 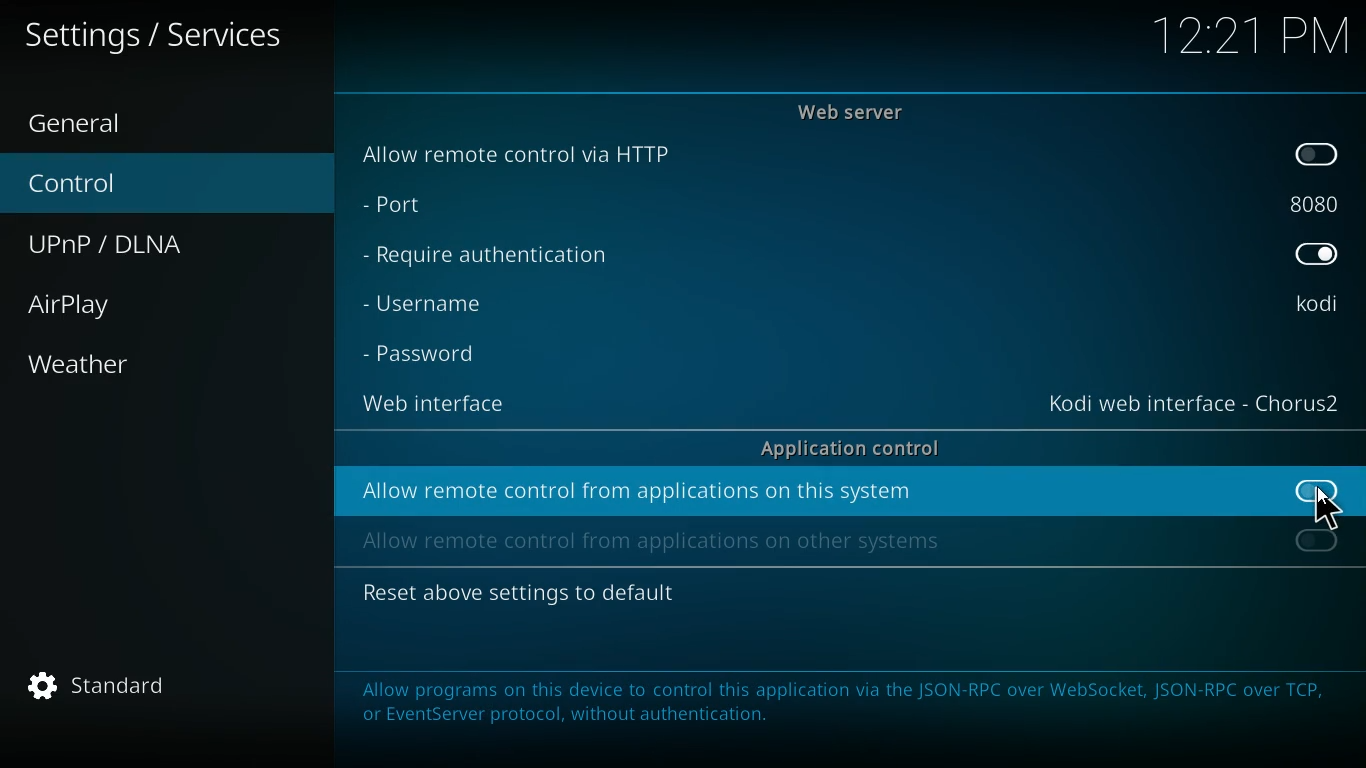 I want to click on port, so click(x=394, y=204).